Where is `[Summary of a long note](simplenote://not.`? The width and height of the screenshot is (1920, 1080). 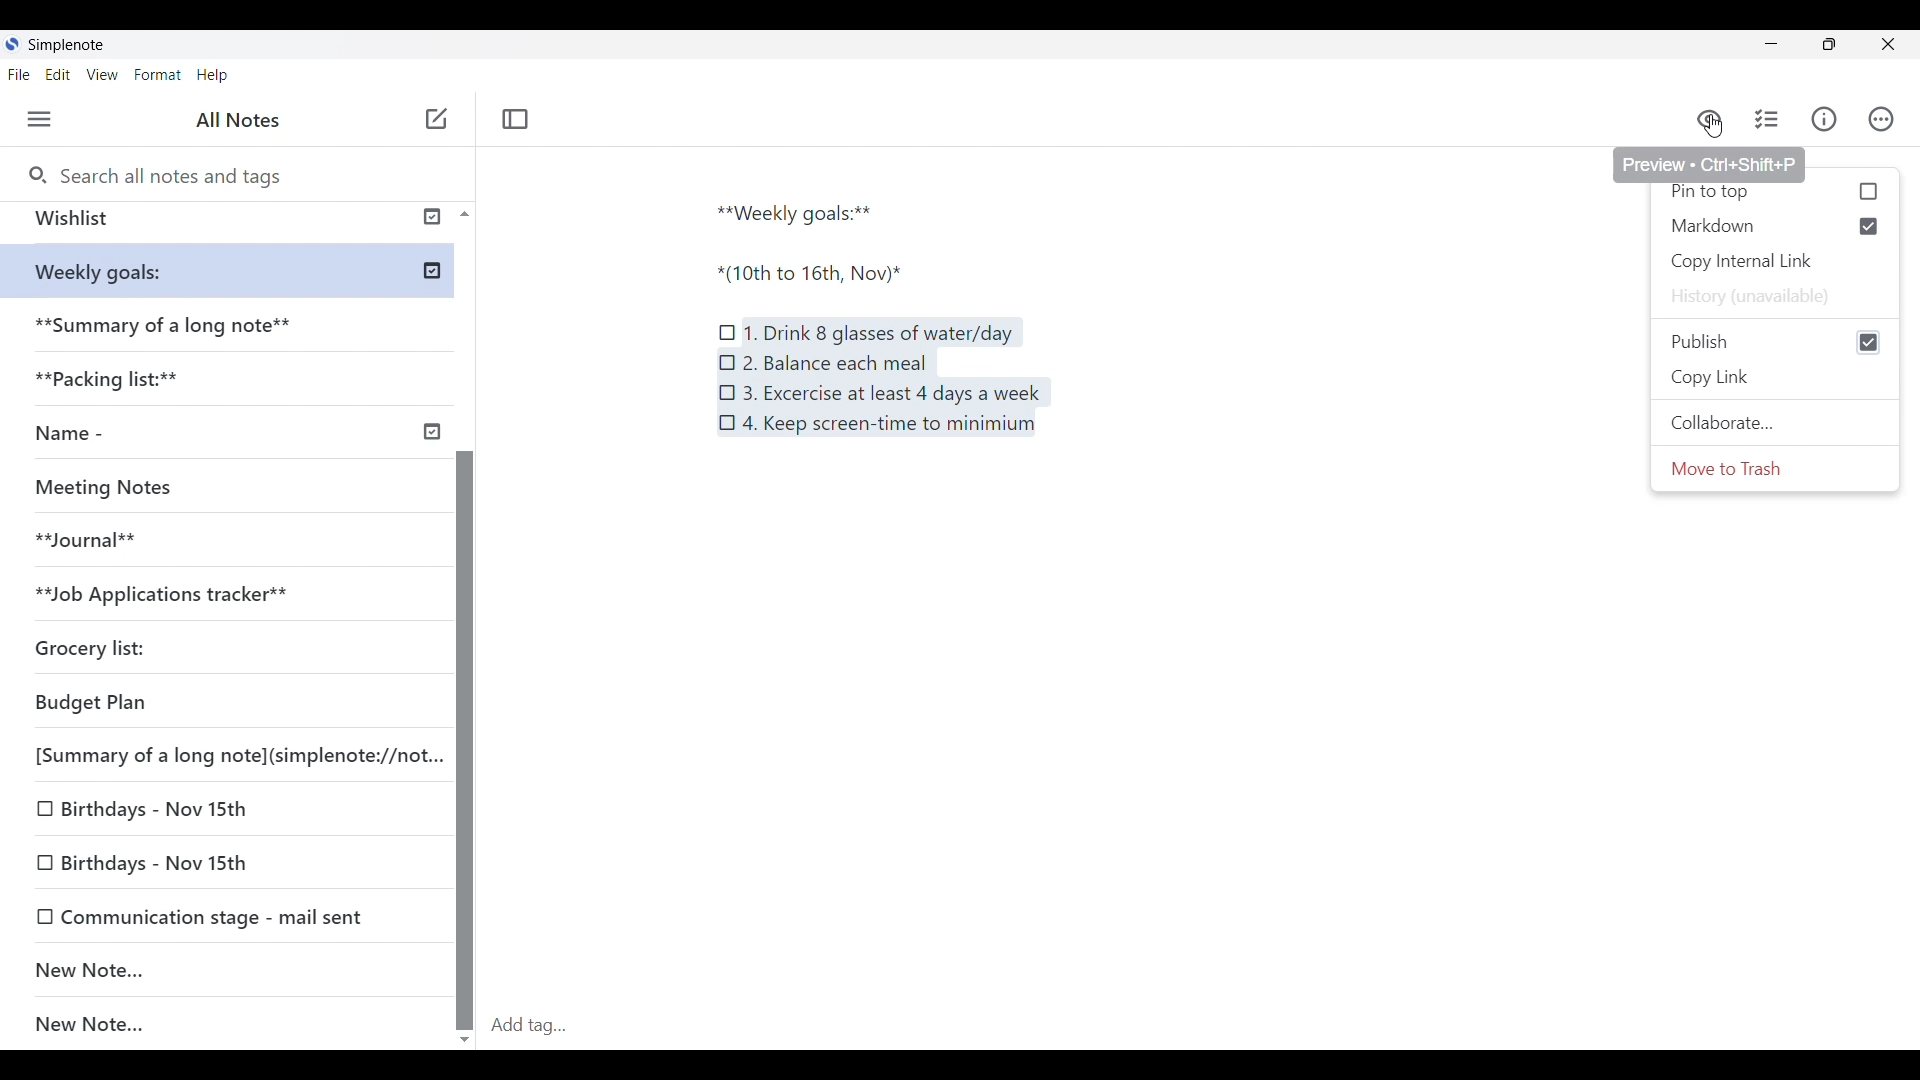
[Summary of a long note](simplenote://not. is located at coordinates (226, 754).